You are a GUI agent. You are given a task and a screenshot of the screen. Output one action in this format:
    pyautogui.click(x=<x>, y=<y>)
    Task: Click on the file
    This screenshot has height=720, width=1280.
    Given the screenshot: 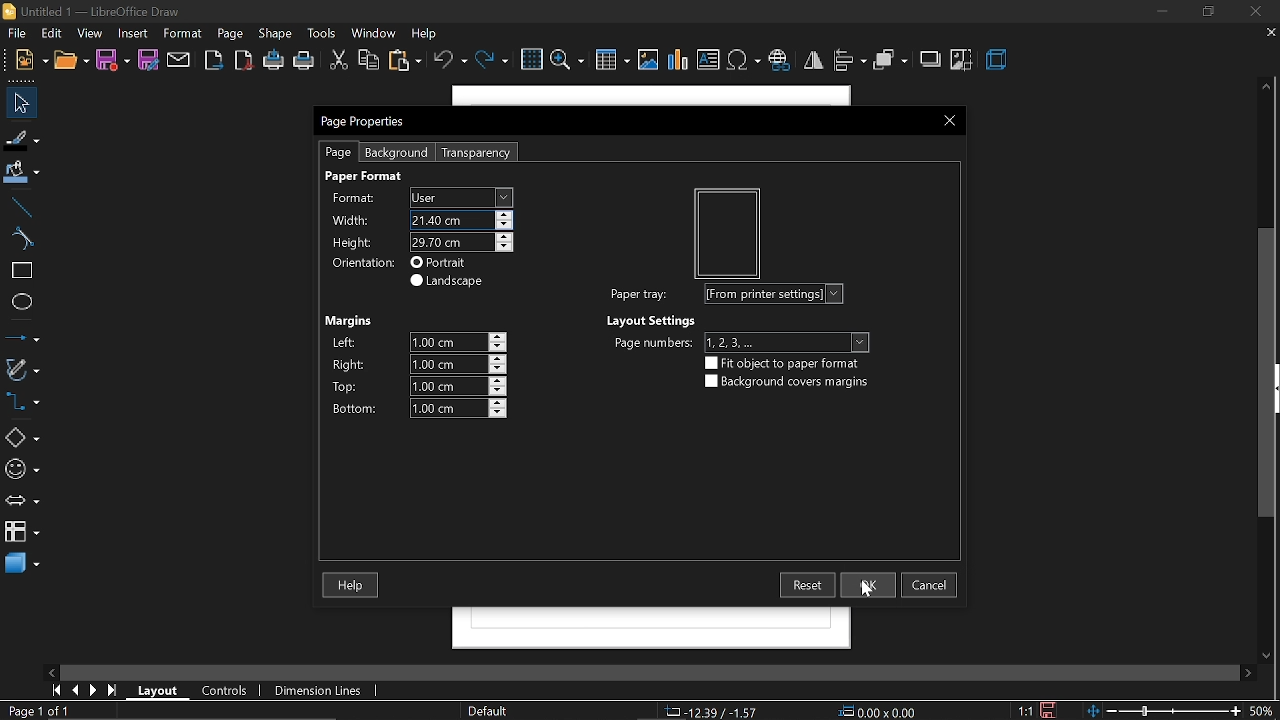 What is the action you would take?
    pyautogui.click(x=18, y=35)
    